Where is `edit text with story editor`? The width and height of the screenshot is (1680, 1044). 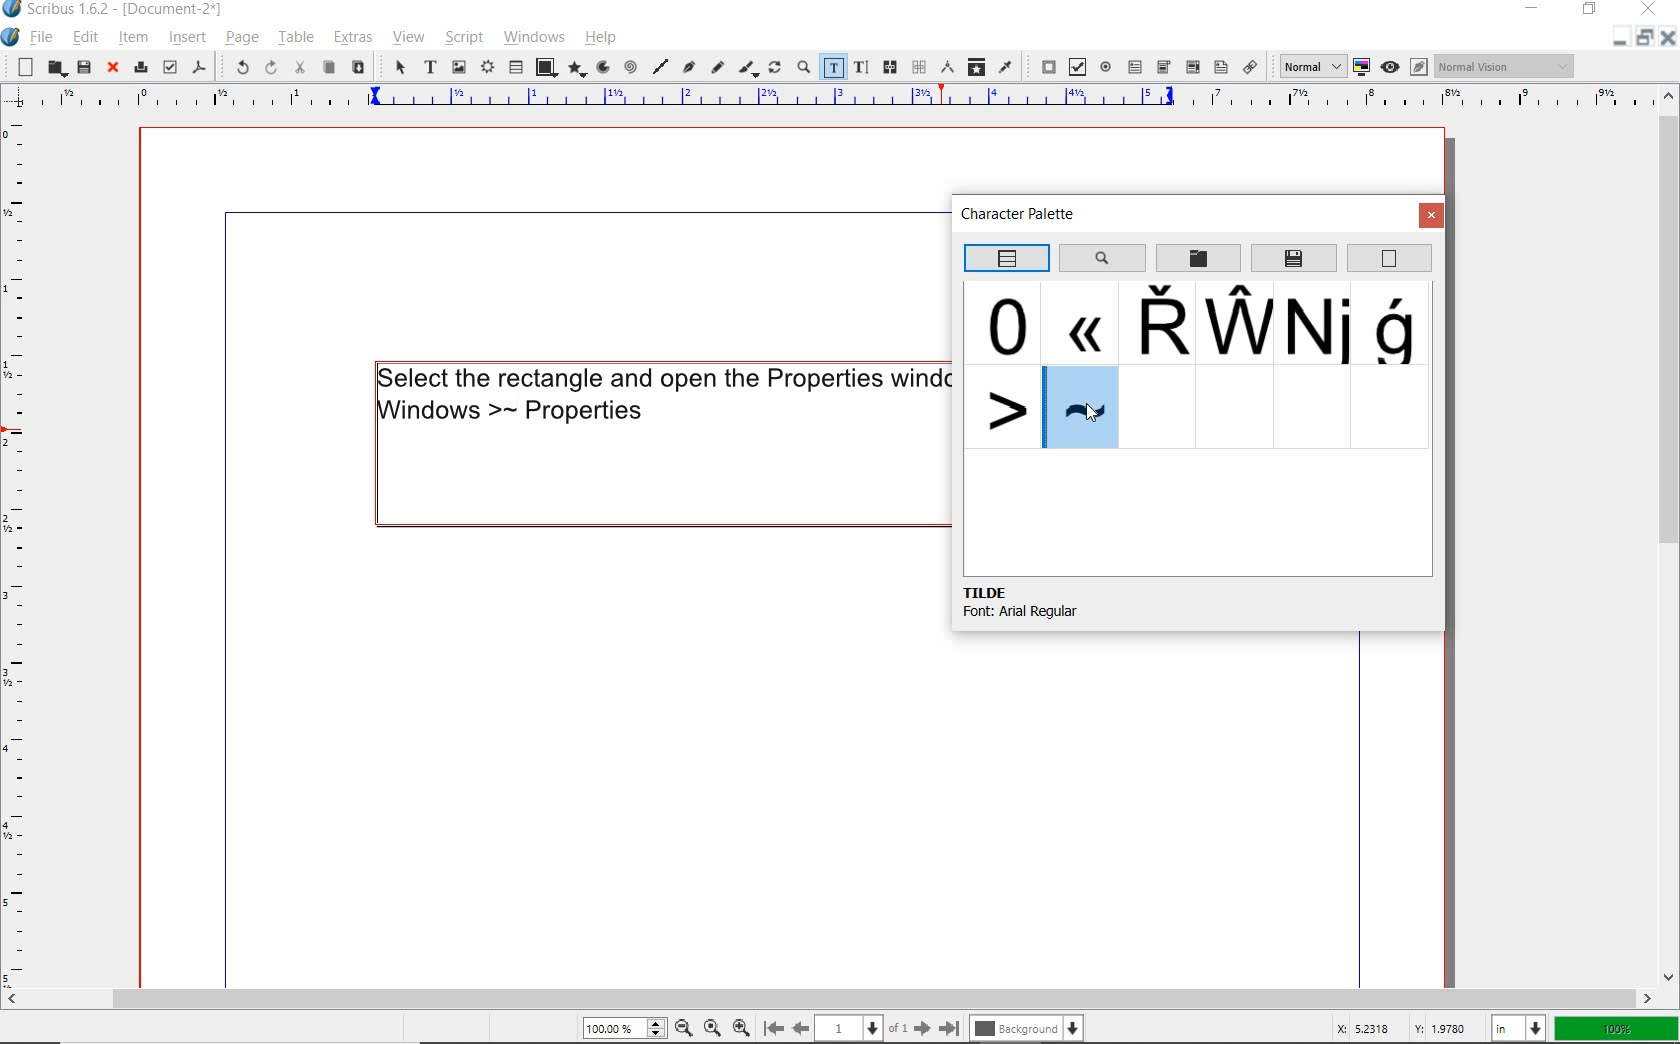
edit text with story editor is located at coordinates (860, 66).